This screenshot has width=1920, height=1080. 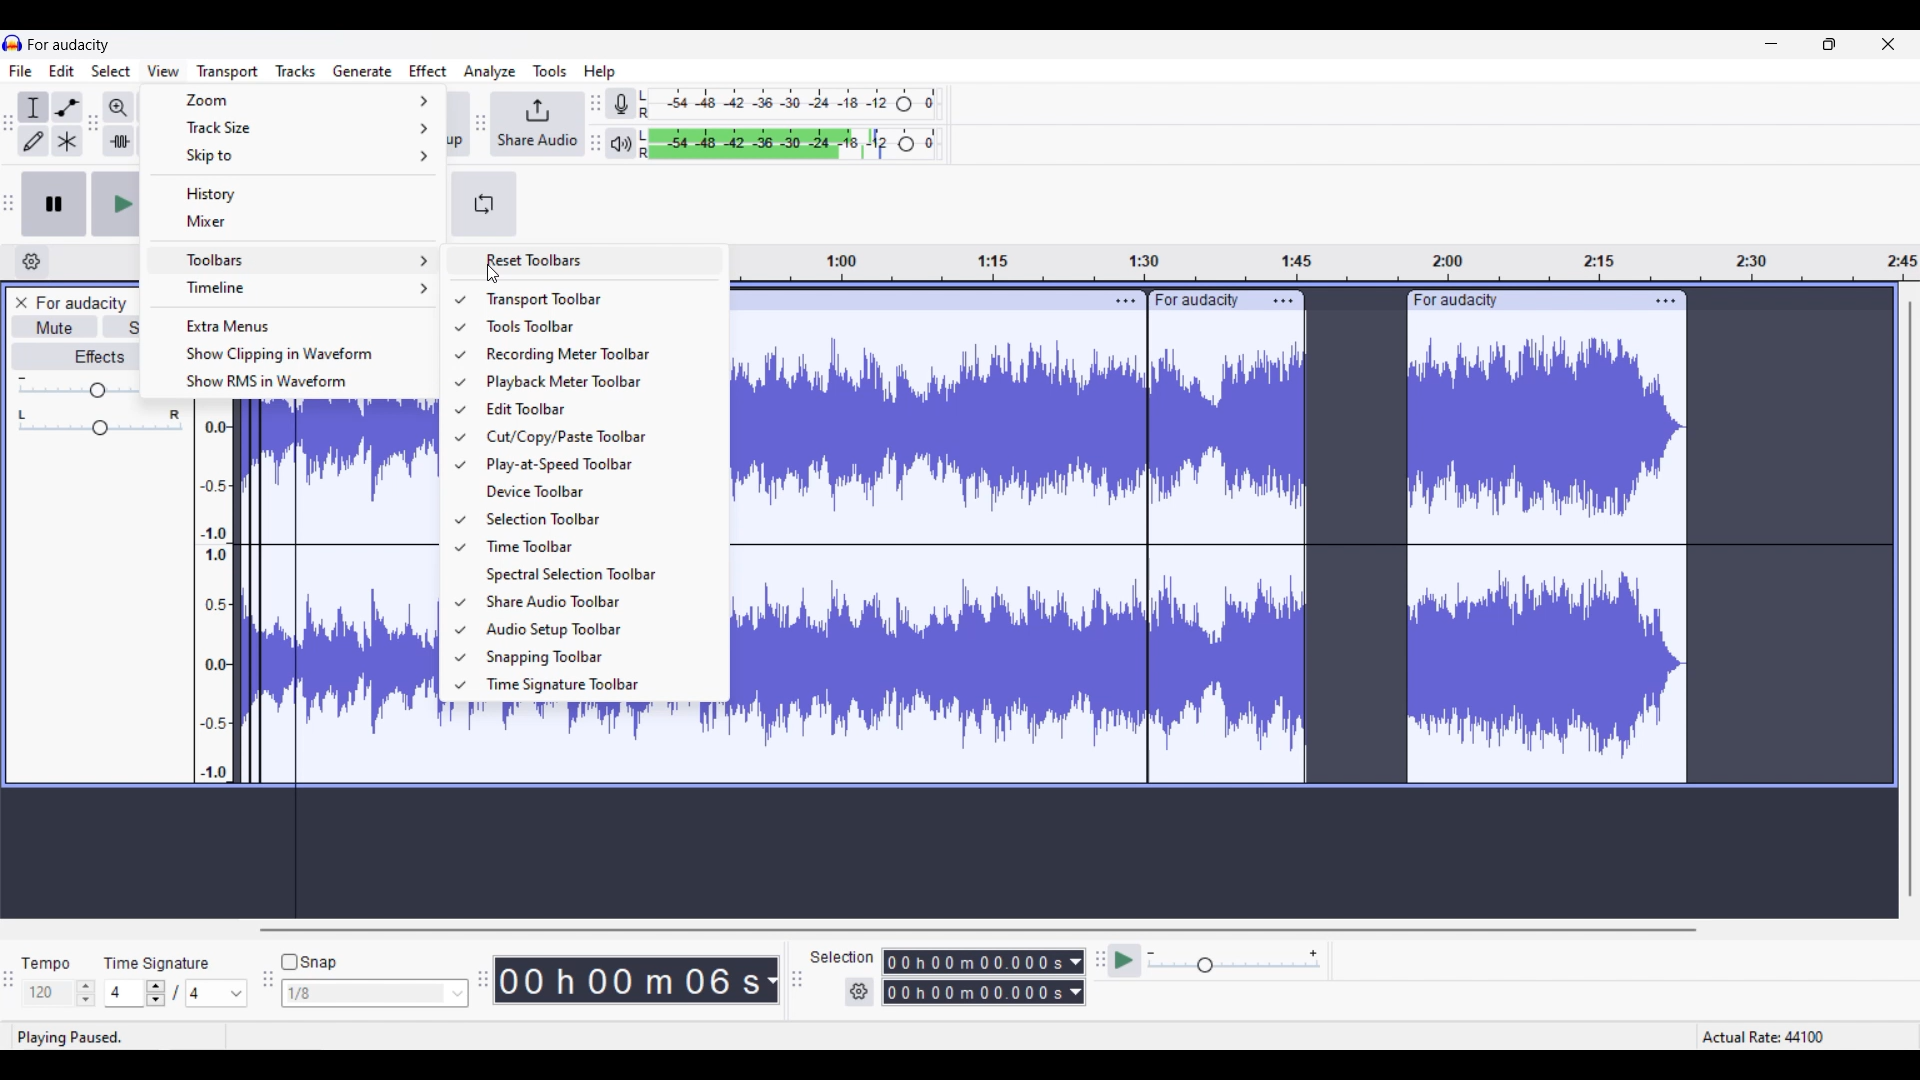 What do you see at coordinates (296, 324) in the screenshot?
I see `Extra menus` at bounding box center [296, 324].